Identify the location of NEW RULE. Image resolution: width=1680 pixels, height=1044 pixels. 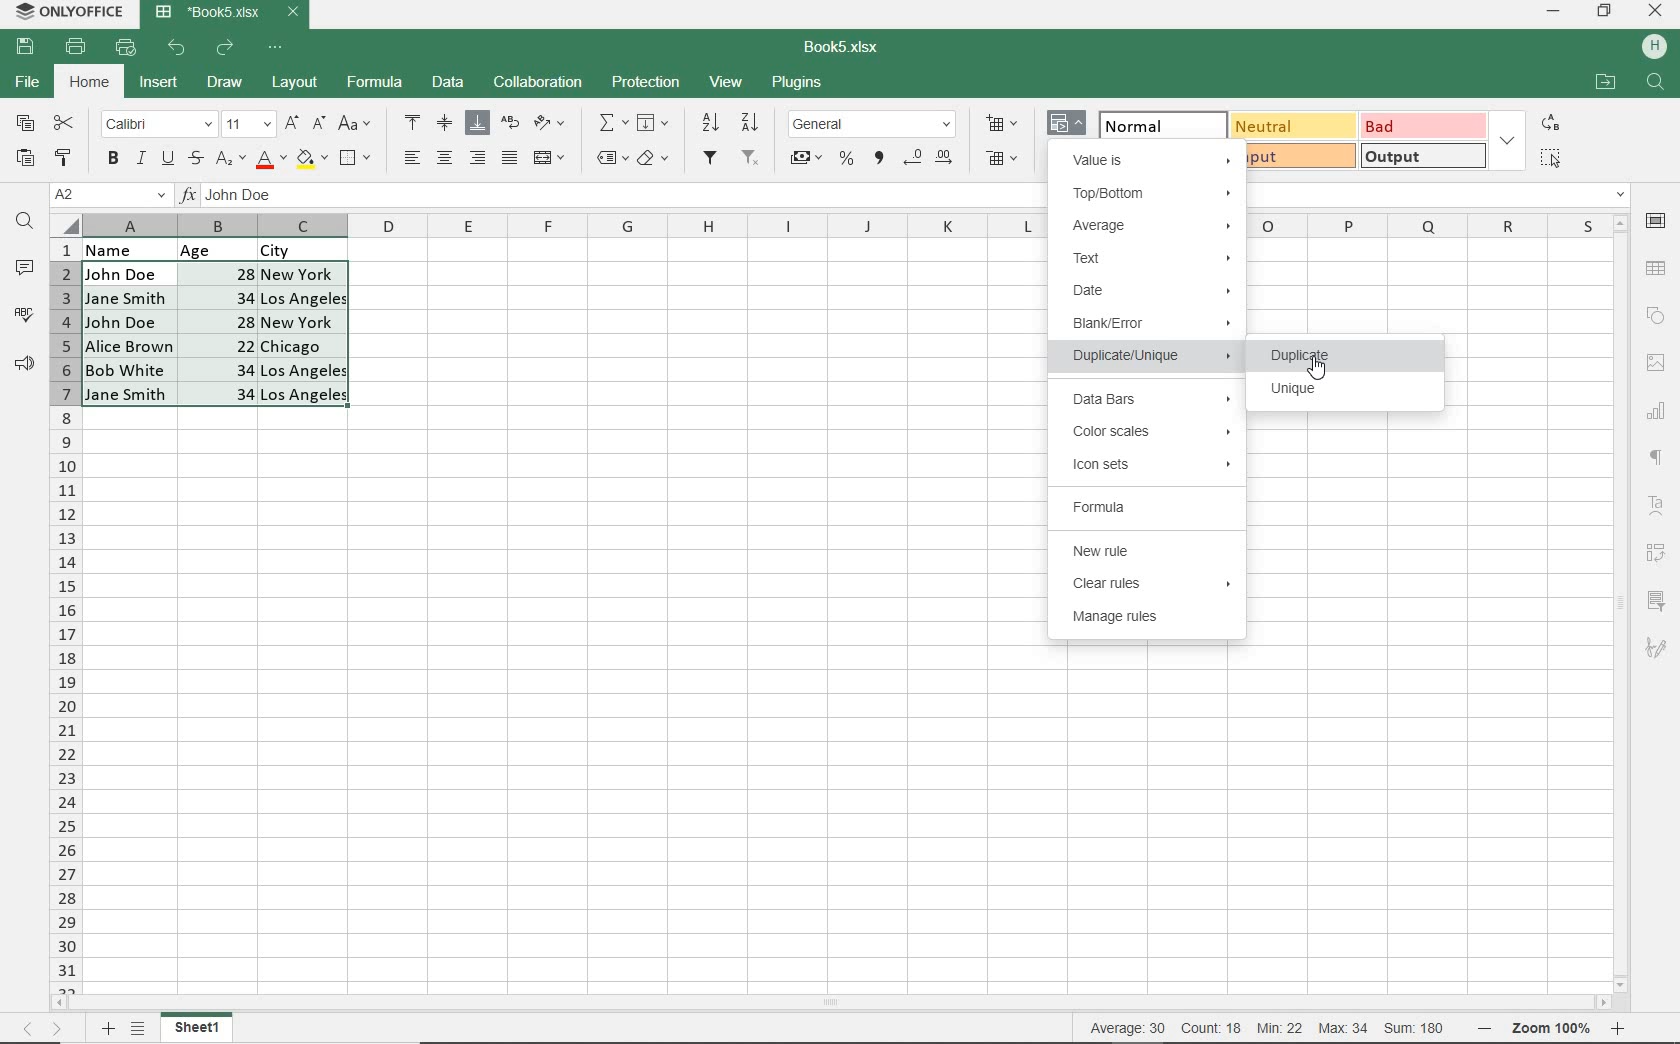
(1152, 551).